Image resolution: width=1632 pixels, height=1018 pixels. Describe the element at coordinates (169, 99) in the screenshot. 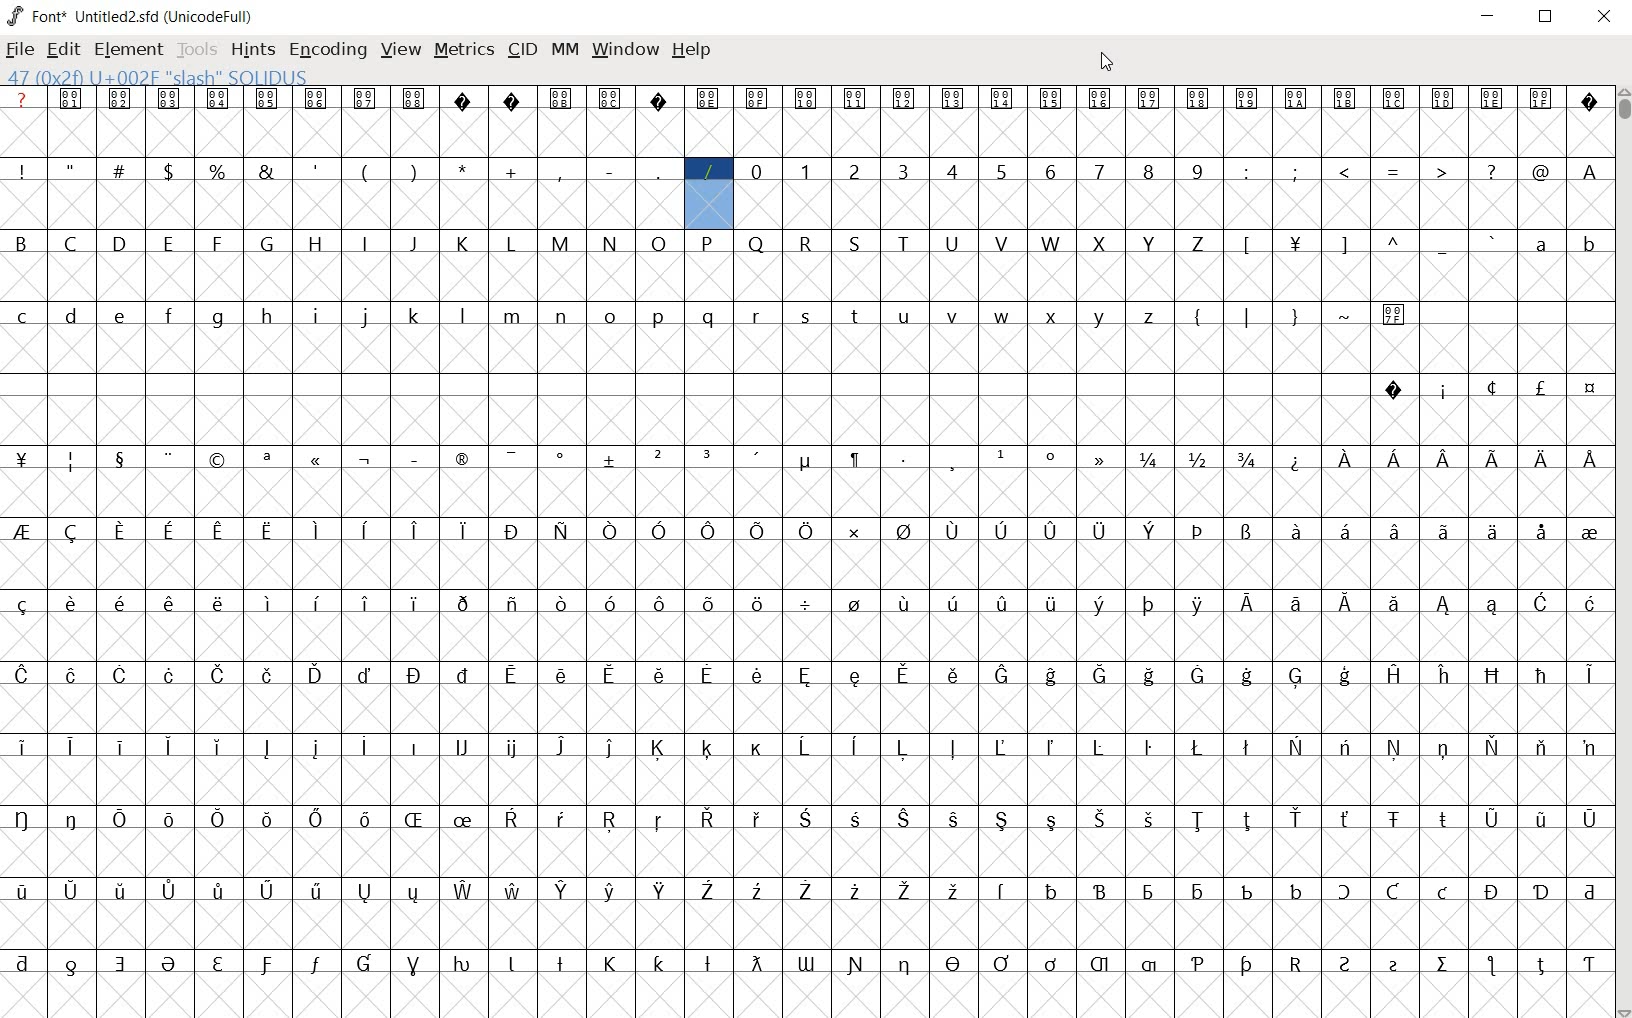

I see `glyph` at that location.